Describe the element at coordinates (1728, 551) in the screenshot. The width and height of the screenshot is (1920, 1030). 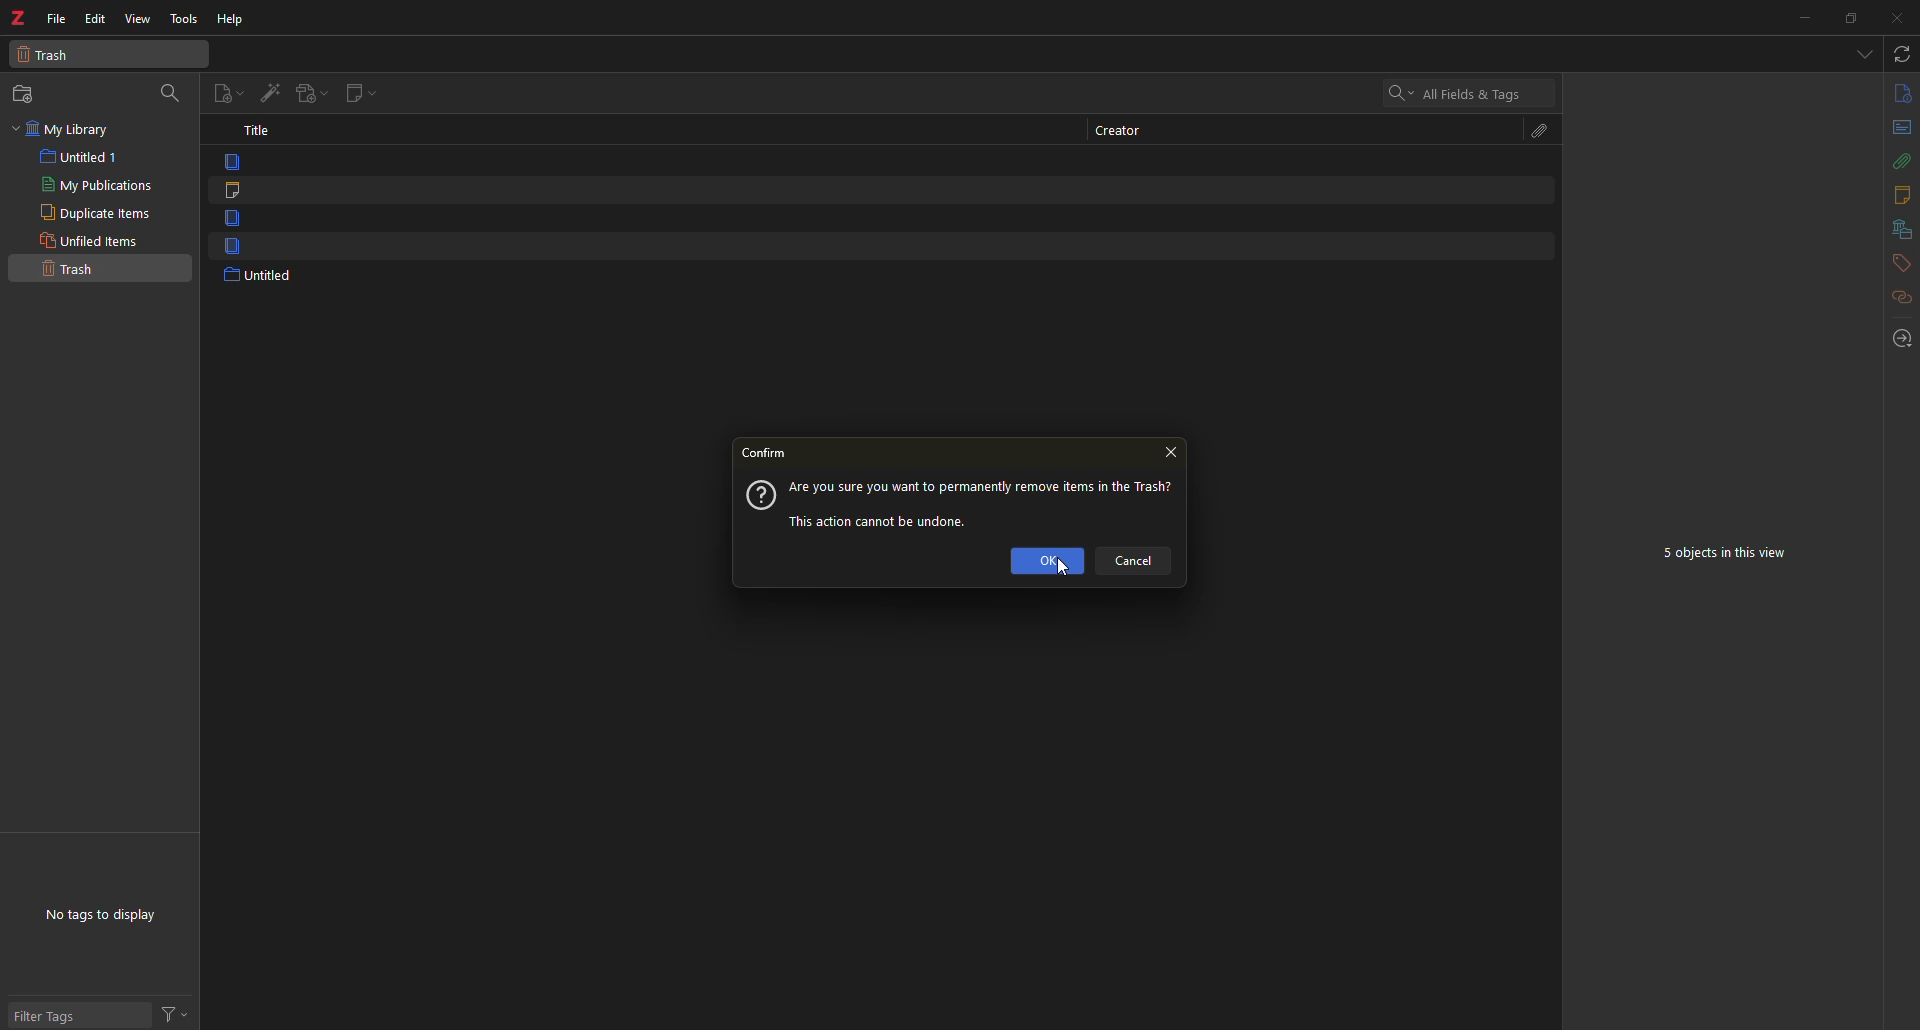
I see `5 objects` at that location.